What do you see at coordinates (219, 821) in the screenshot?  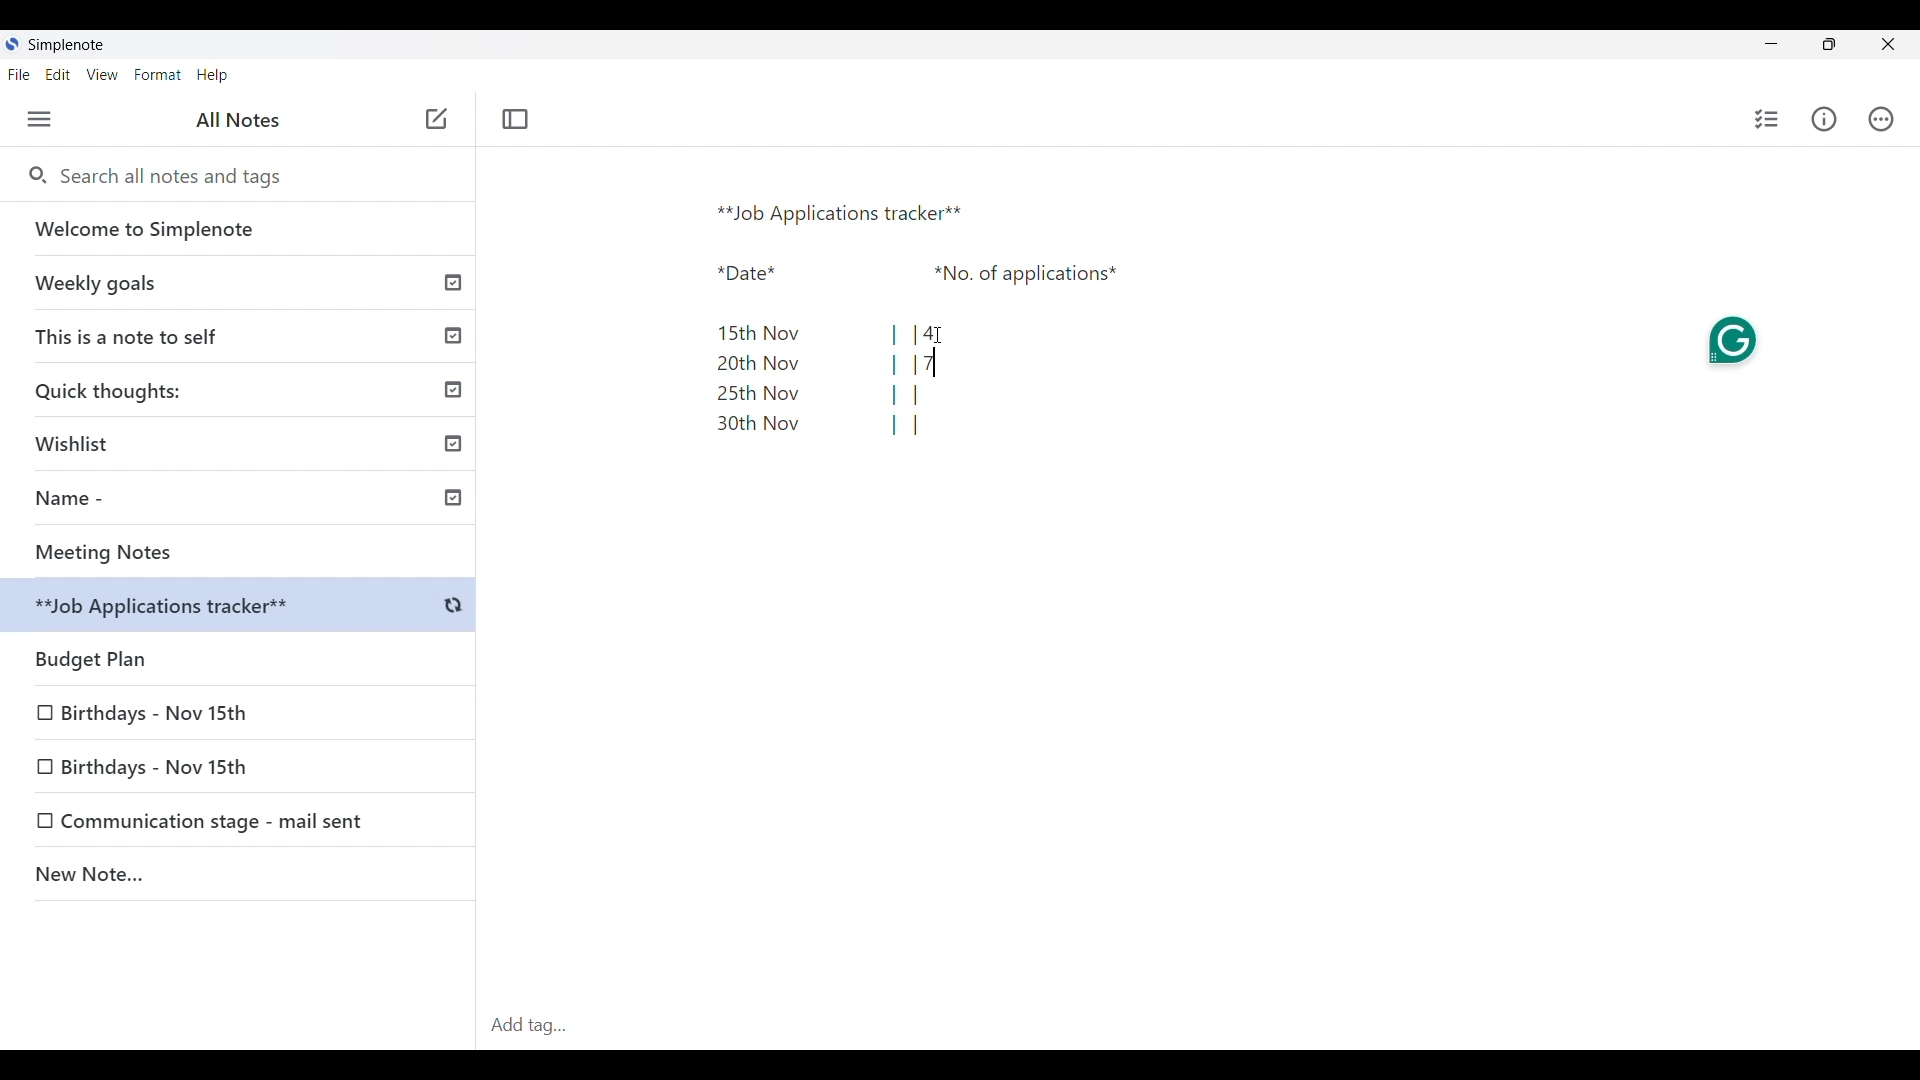 I see `Communication stage - mail sent` at bounding box center [219, 821].